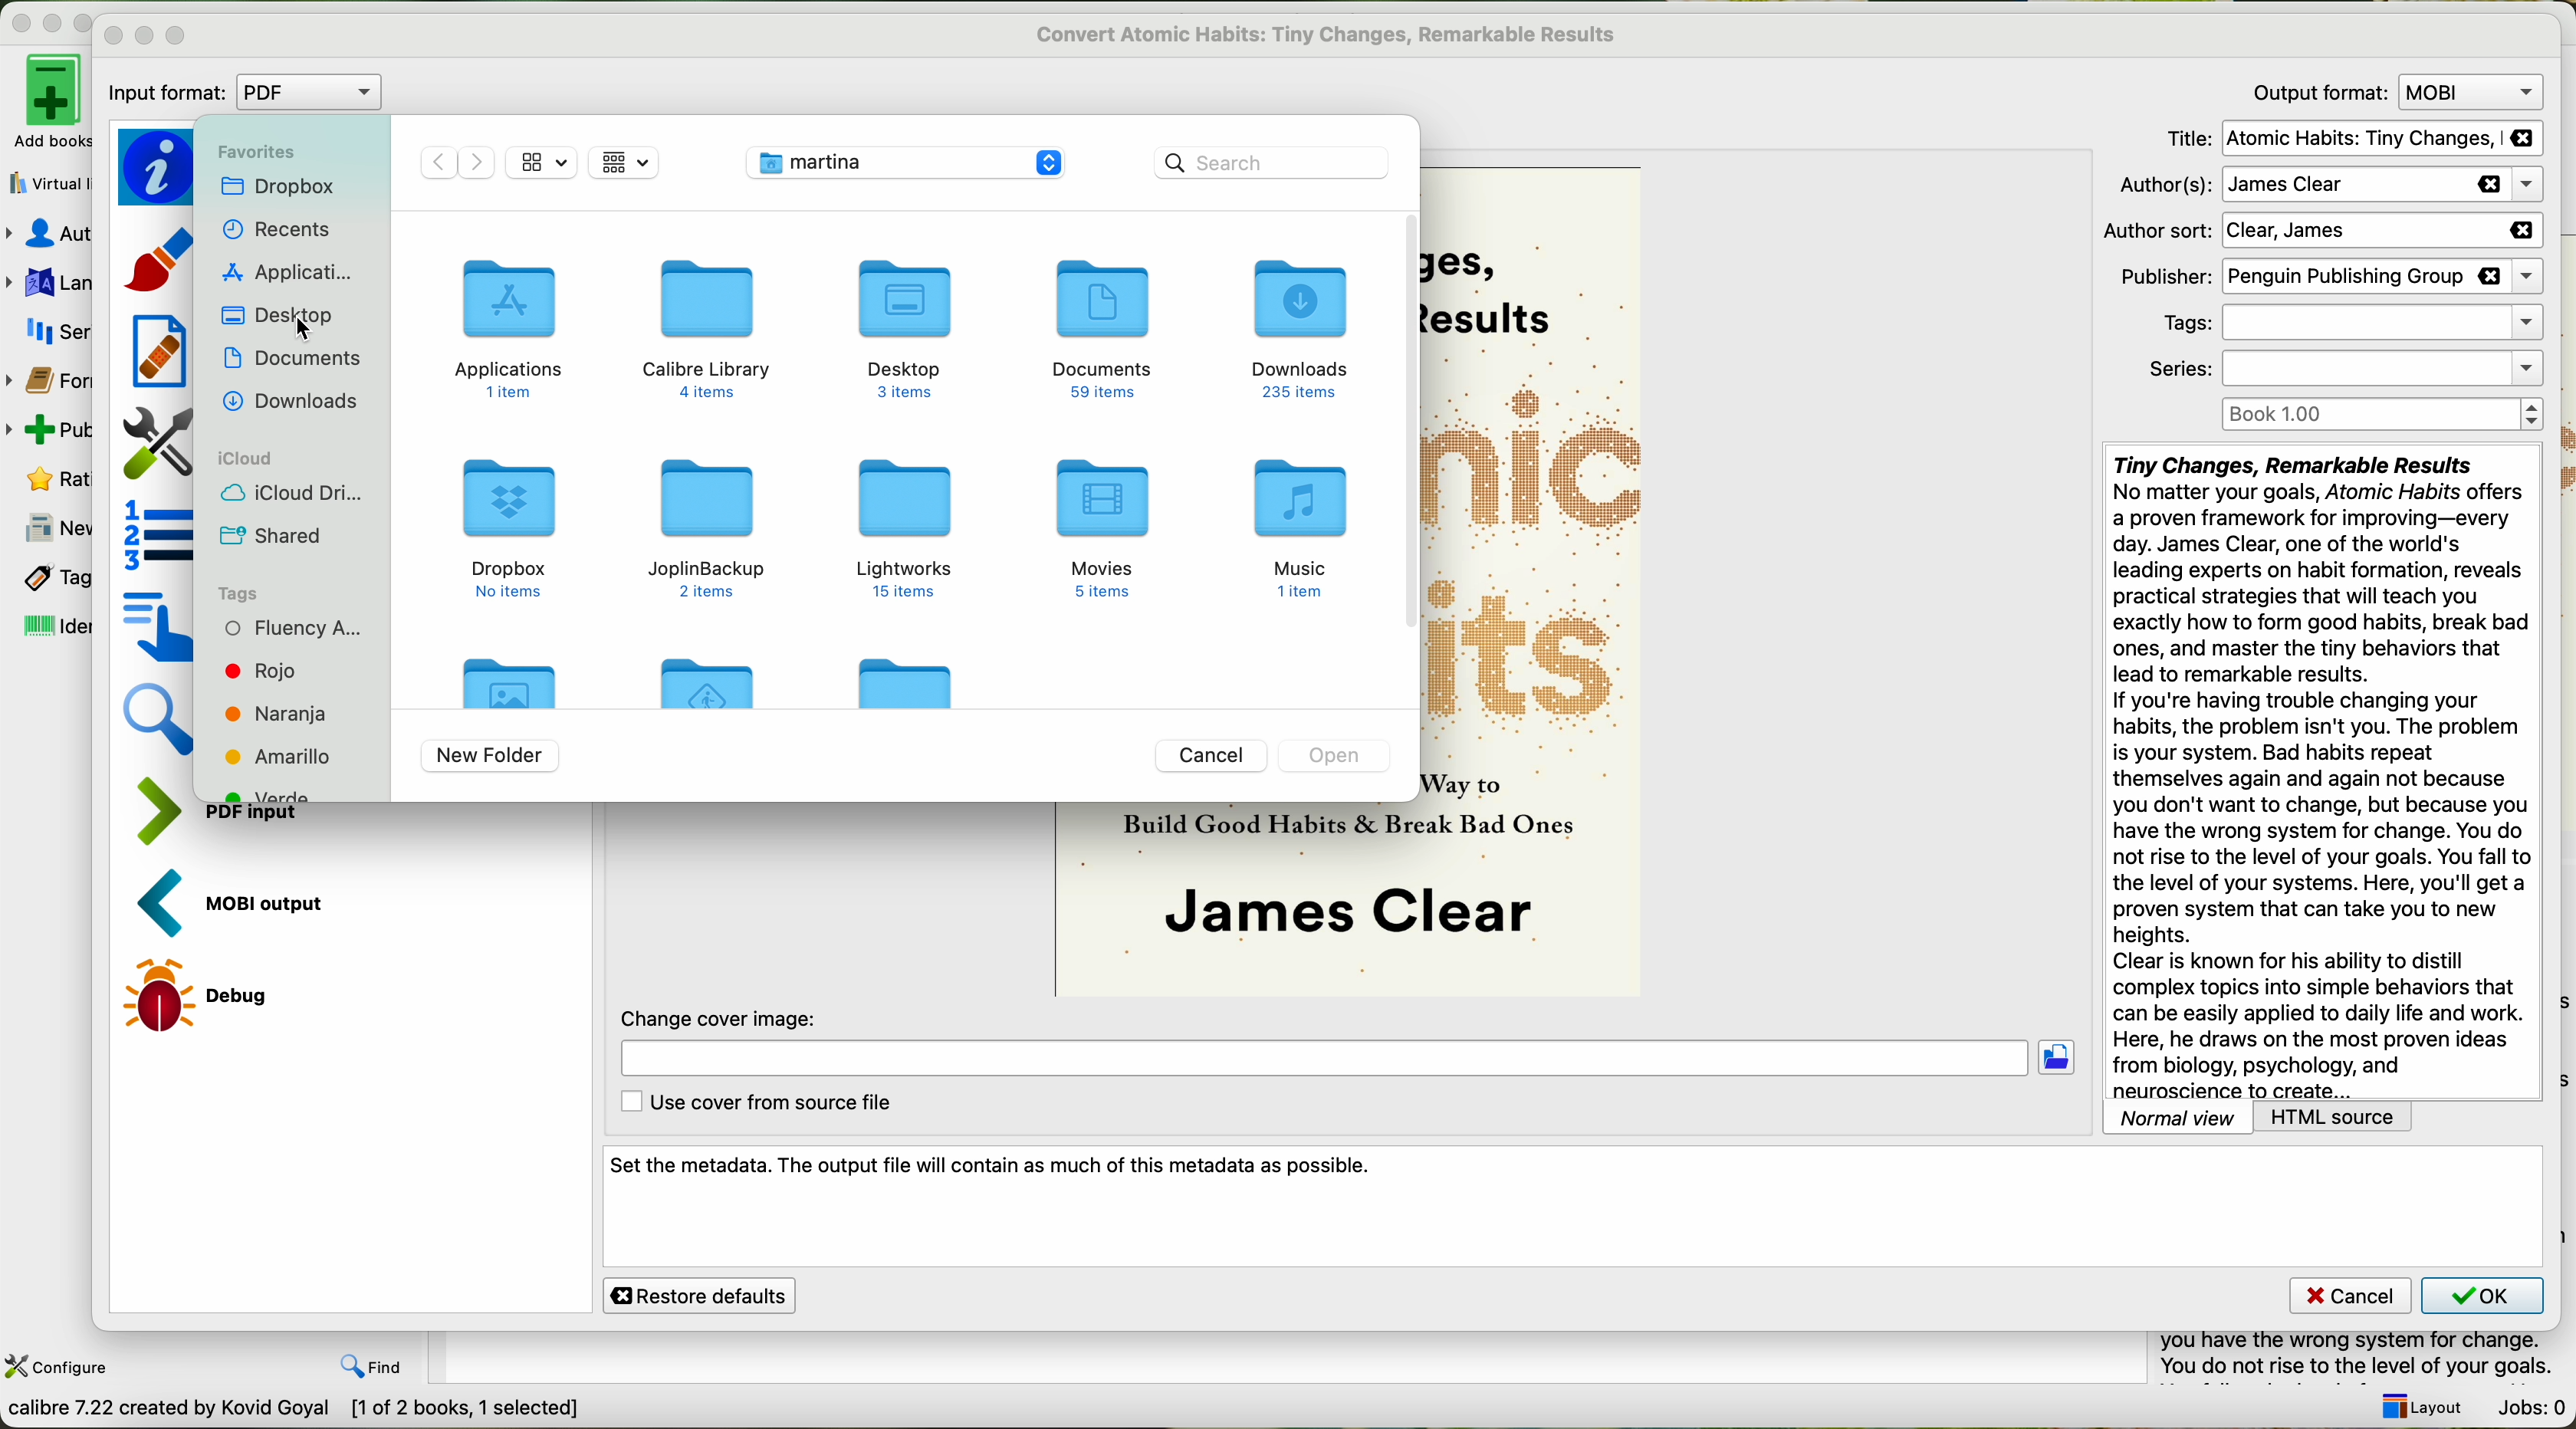 This screenshot has width=2576, height=1429. I want to click on recents, so click(280, 228).